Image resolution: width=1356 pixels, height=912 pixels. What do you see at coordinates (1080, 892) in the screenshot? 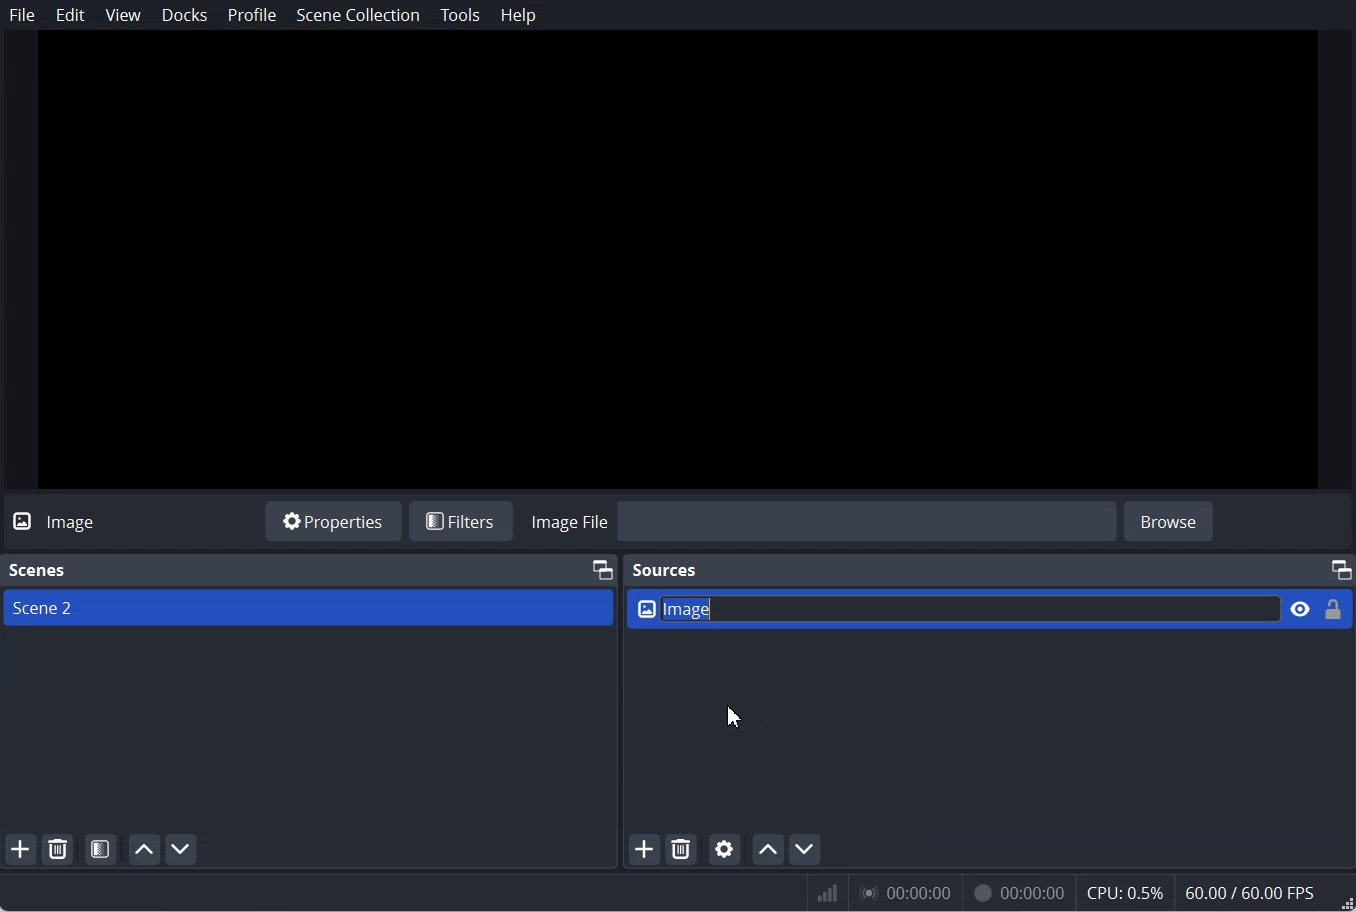
I see `Numeric results` at bounding box center [1080, 892].